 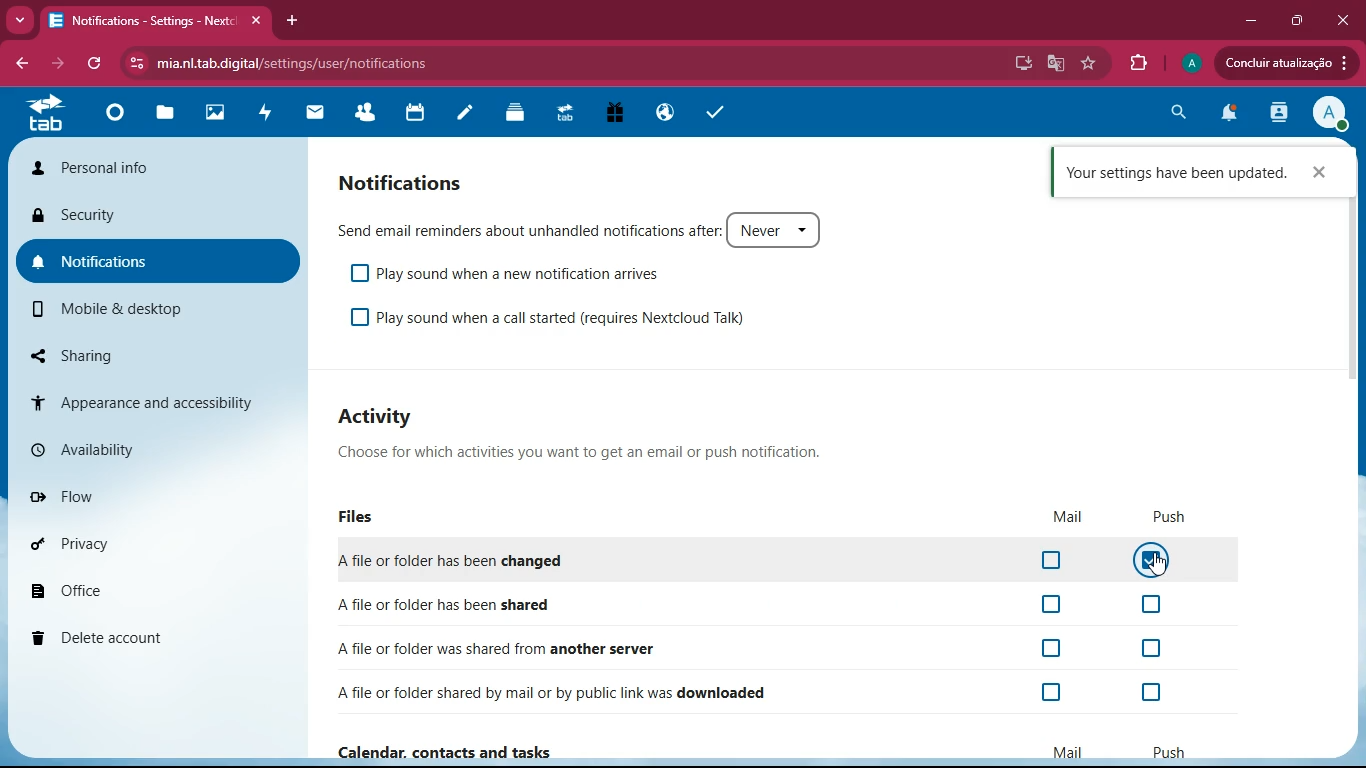 What do you see at coordinates (561, 316) in the screenshot?
I see `play sound` at bounding box center [561, 316].